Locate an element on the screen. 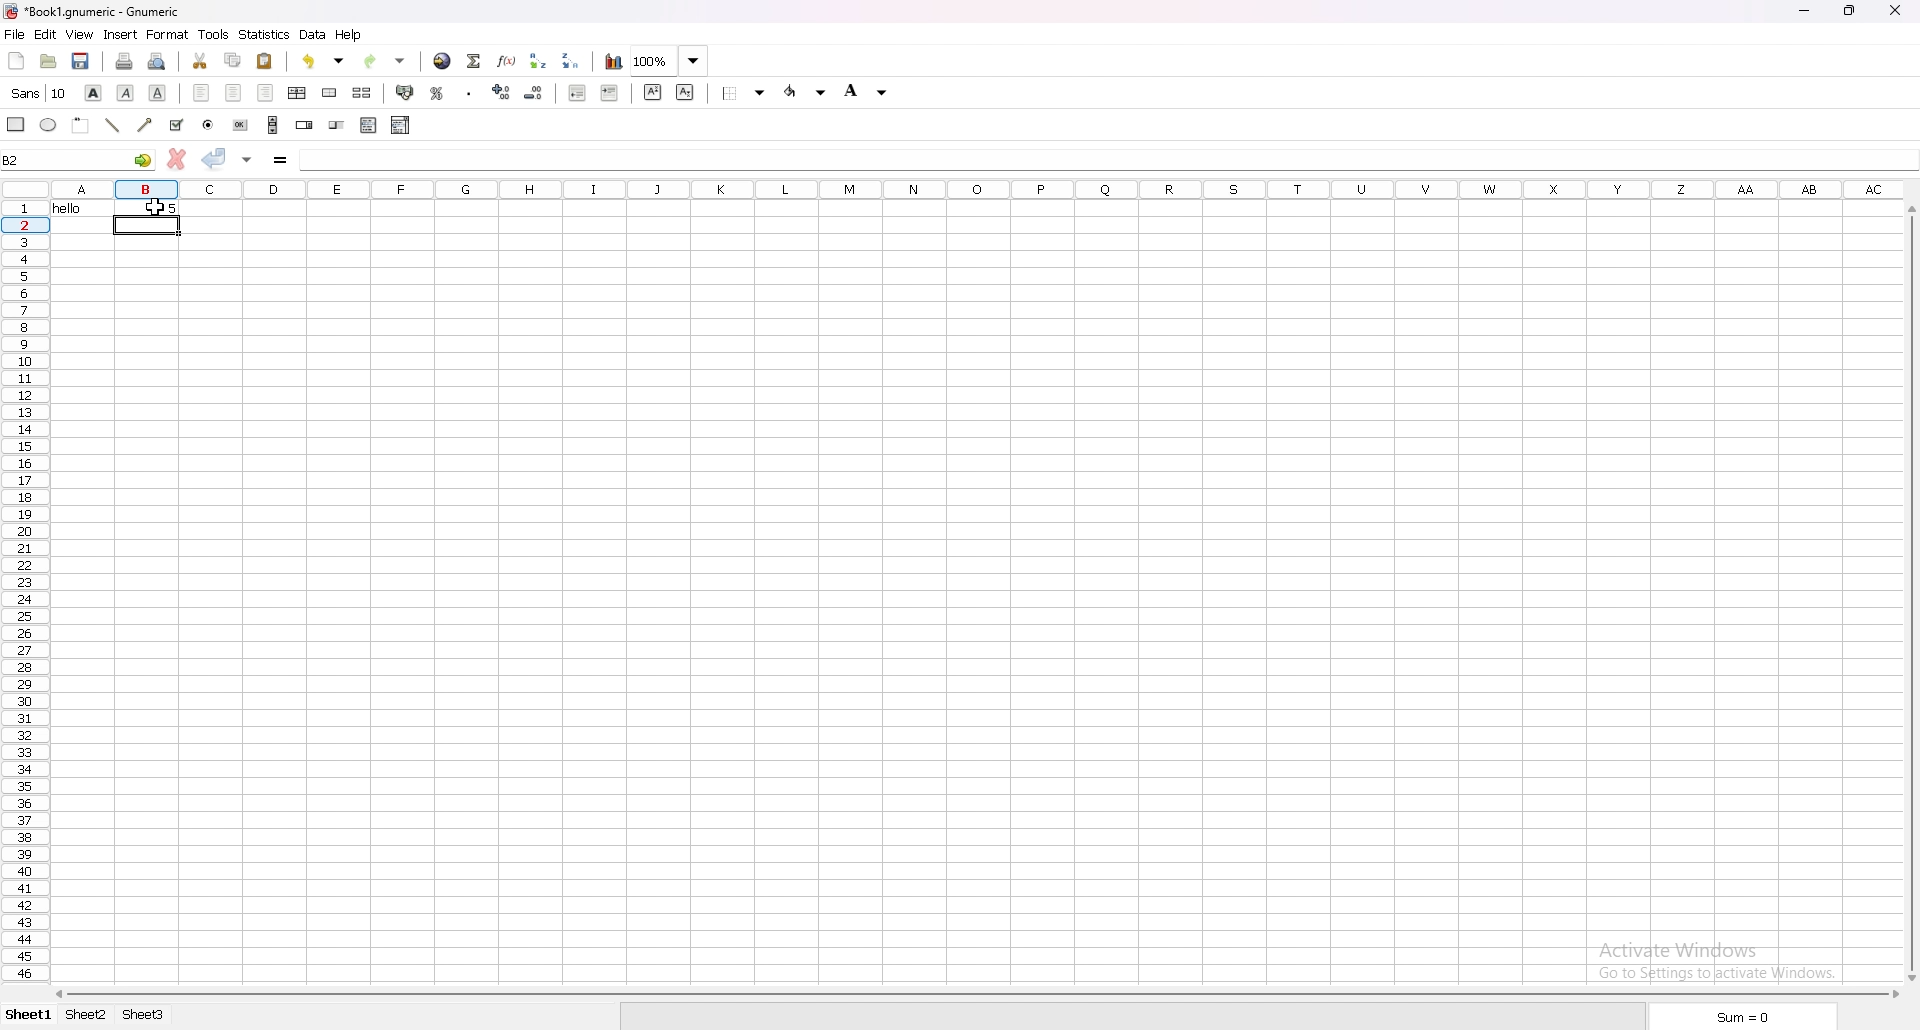  cut is located at coordinates (199, 61).